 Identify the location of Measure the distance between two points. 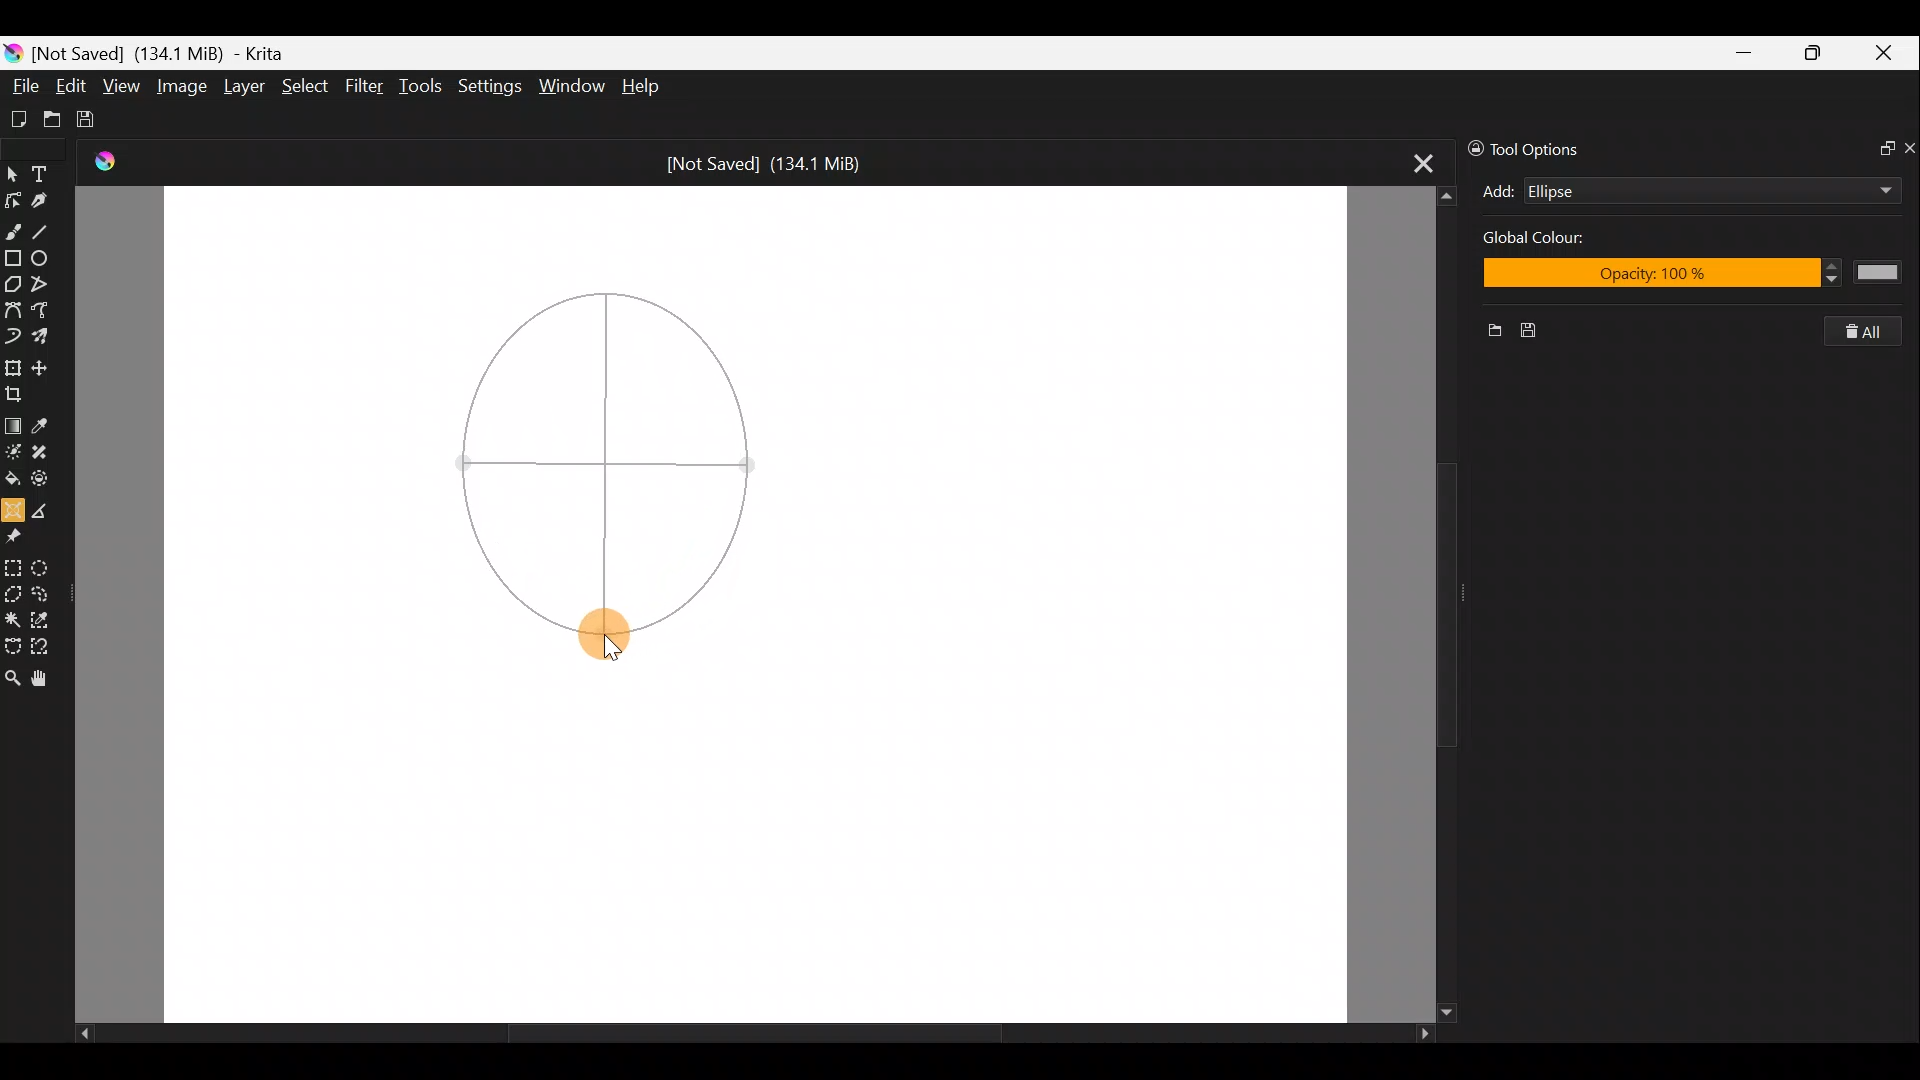
(47, 509).